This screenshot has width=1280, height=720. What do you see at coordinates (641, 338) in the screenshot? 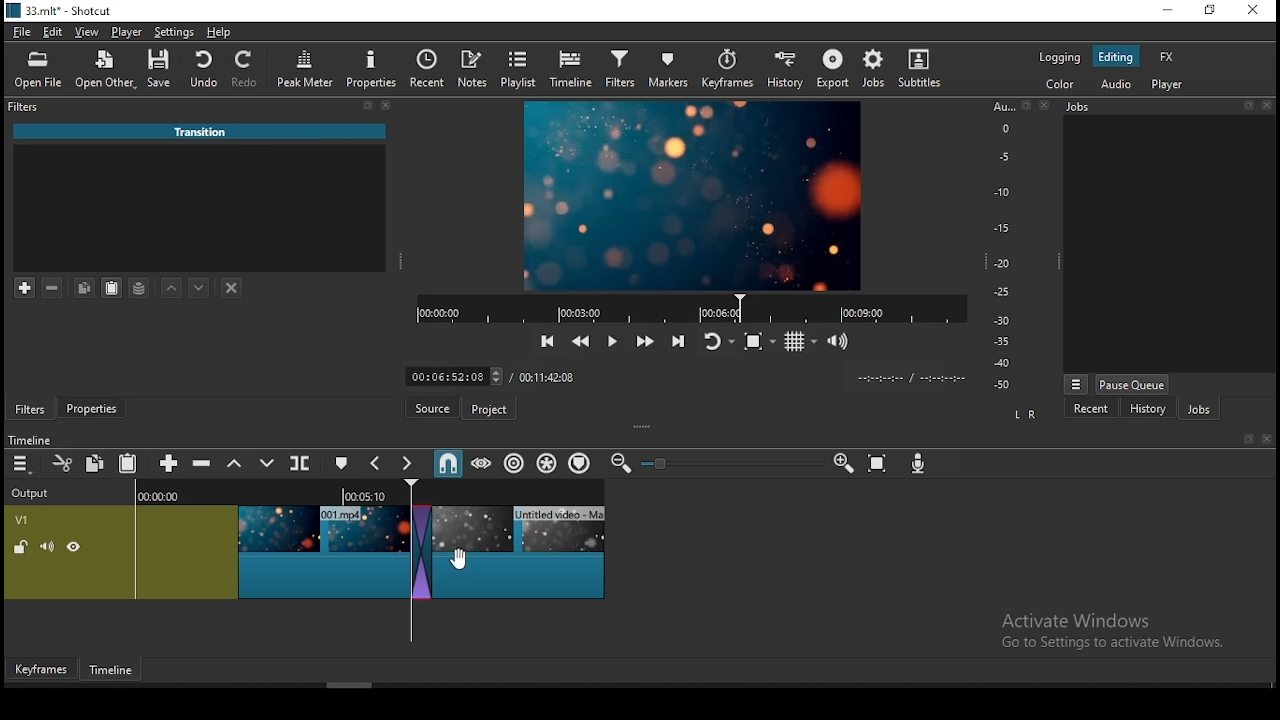
I see `play quickly forward` at bounding box center [641, 338].